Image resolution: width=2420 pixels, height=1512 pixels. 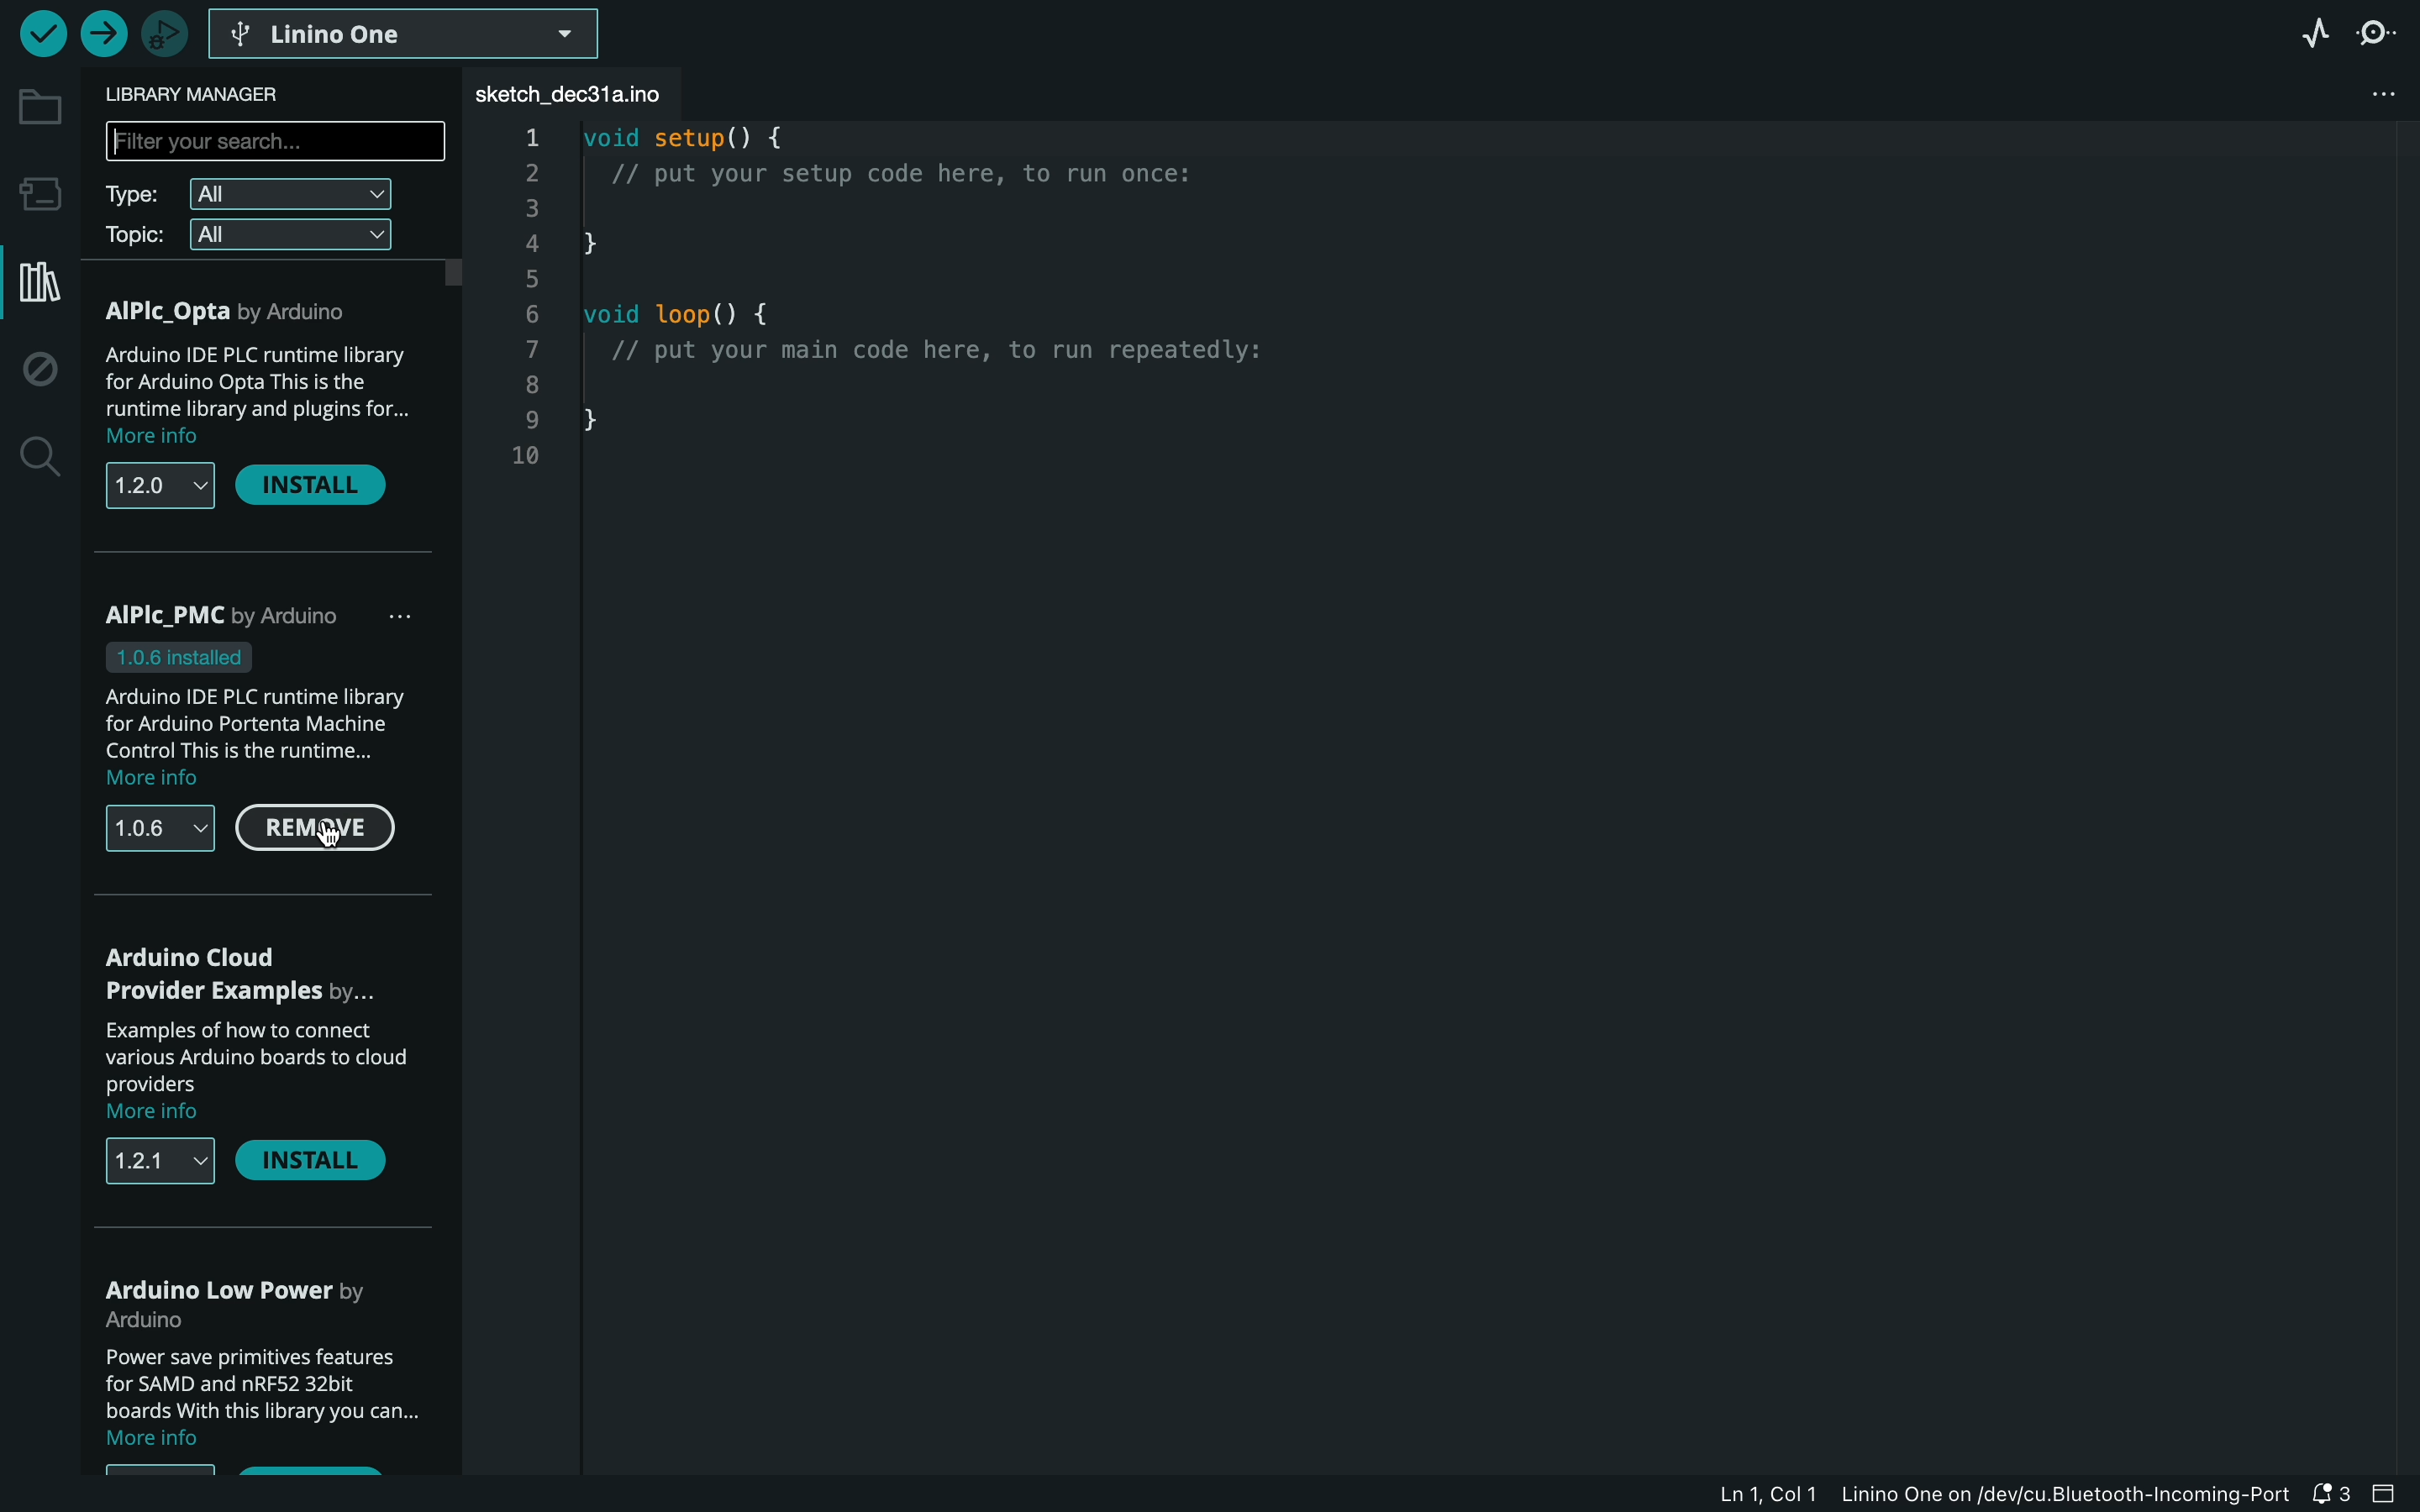 I want to click on AlPlc Opta, so click(x=244, y=313).